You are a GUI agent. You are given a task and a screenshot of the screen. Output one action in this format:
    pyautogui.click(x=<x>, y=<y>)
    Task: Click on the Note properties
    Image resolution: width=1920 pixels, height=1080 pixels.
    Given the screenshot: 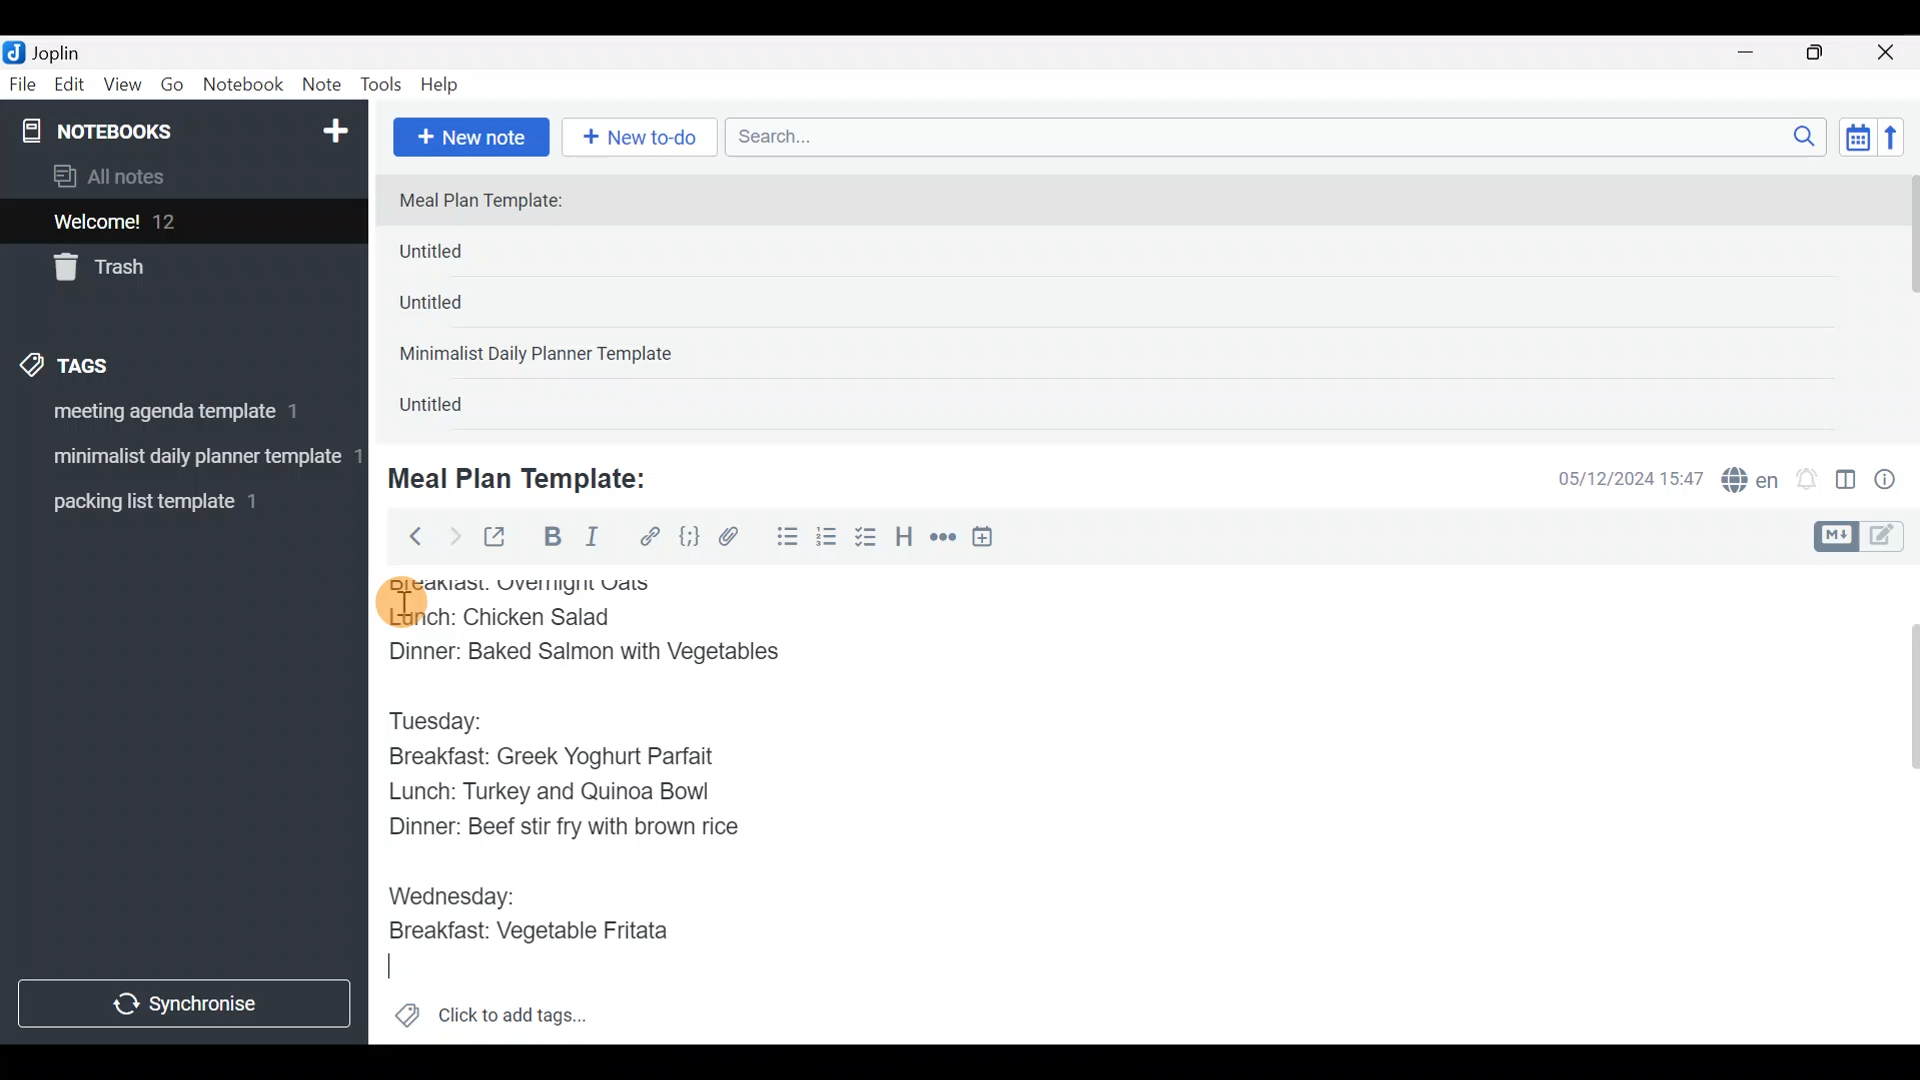 What is the action you would take?
    pyautogui.click(x=1894, y=481)
    